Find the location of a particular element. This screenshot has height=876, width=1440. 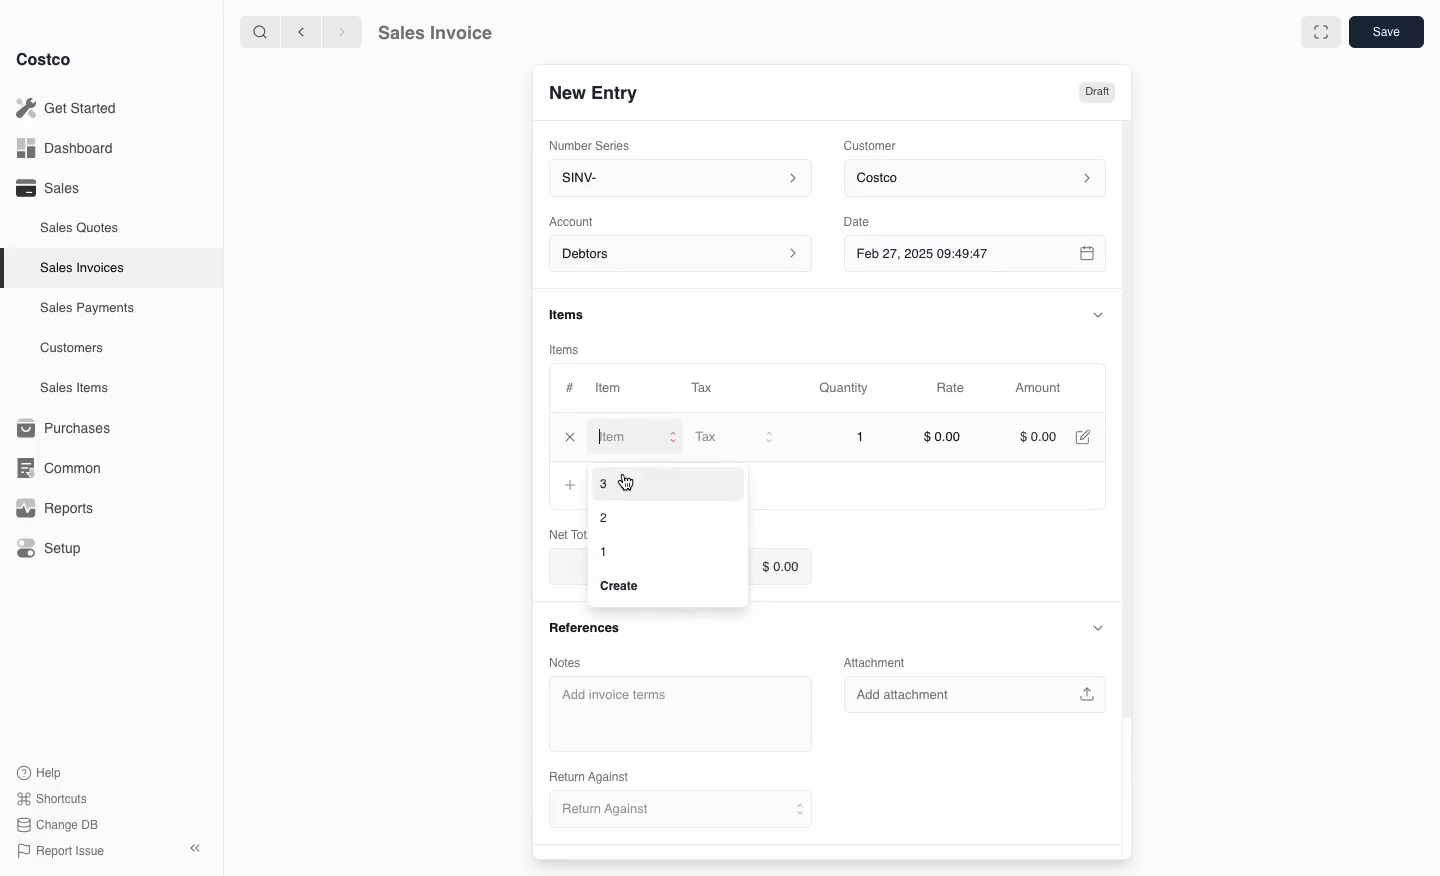

‘Account is located at coordinates (575, 220).